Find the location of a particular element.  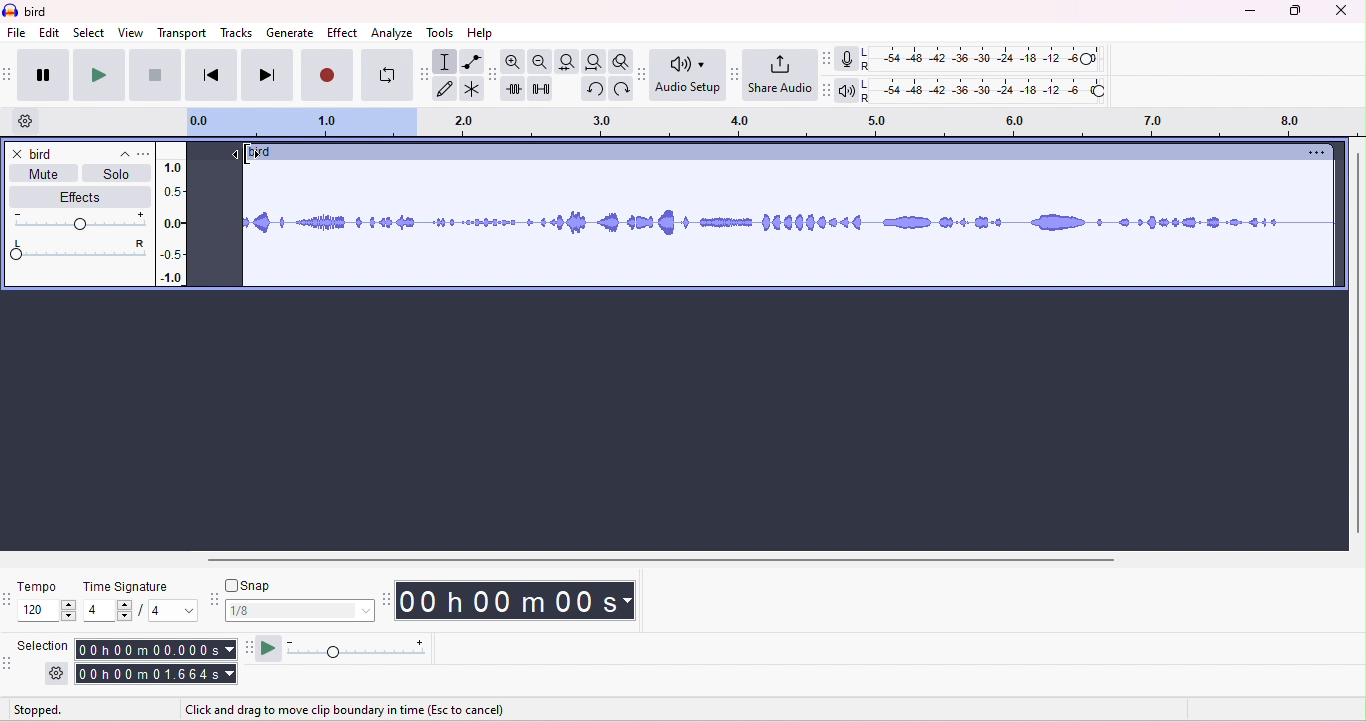

file is located at coordinates (17, 34).